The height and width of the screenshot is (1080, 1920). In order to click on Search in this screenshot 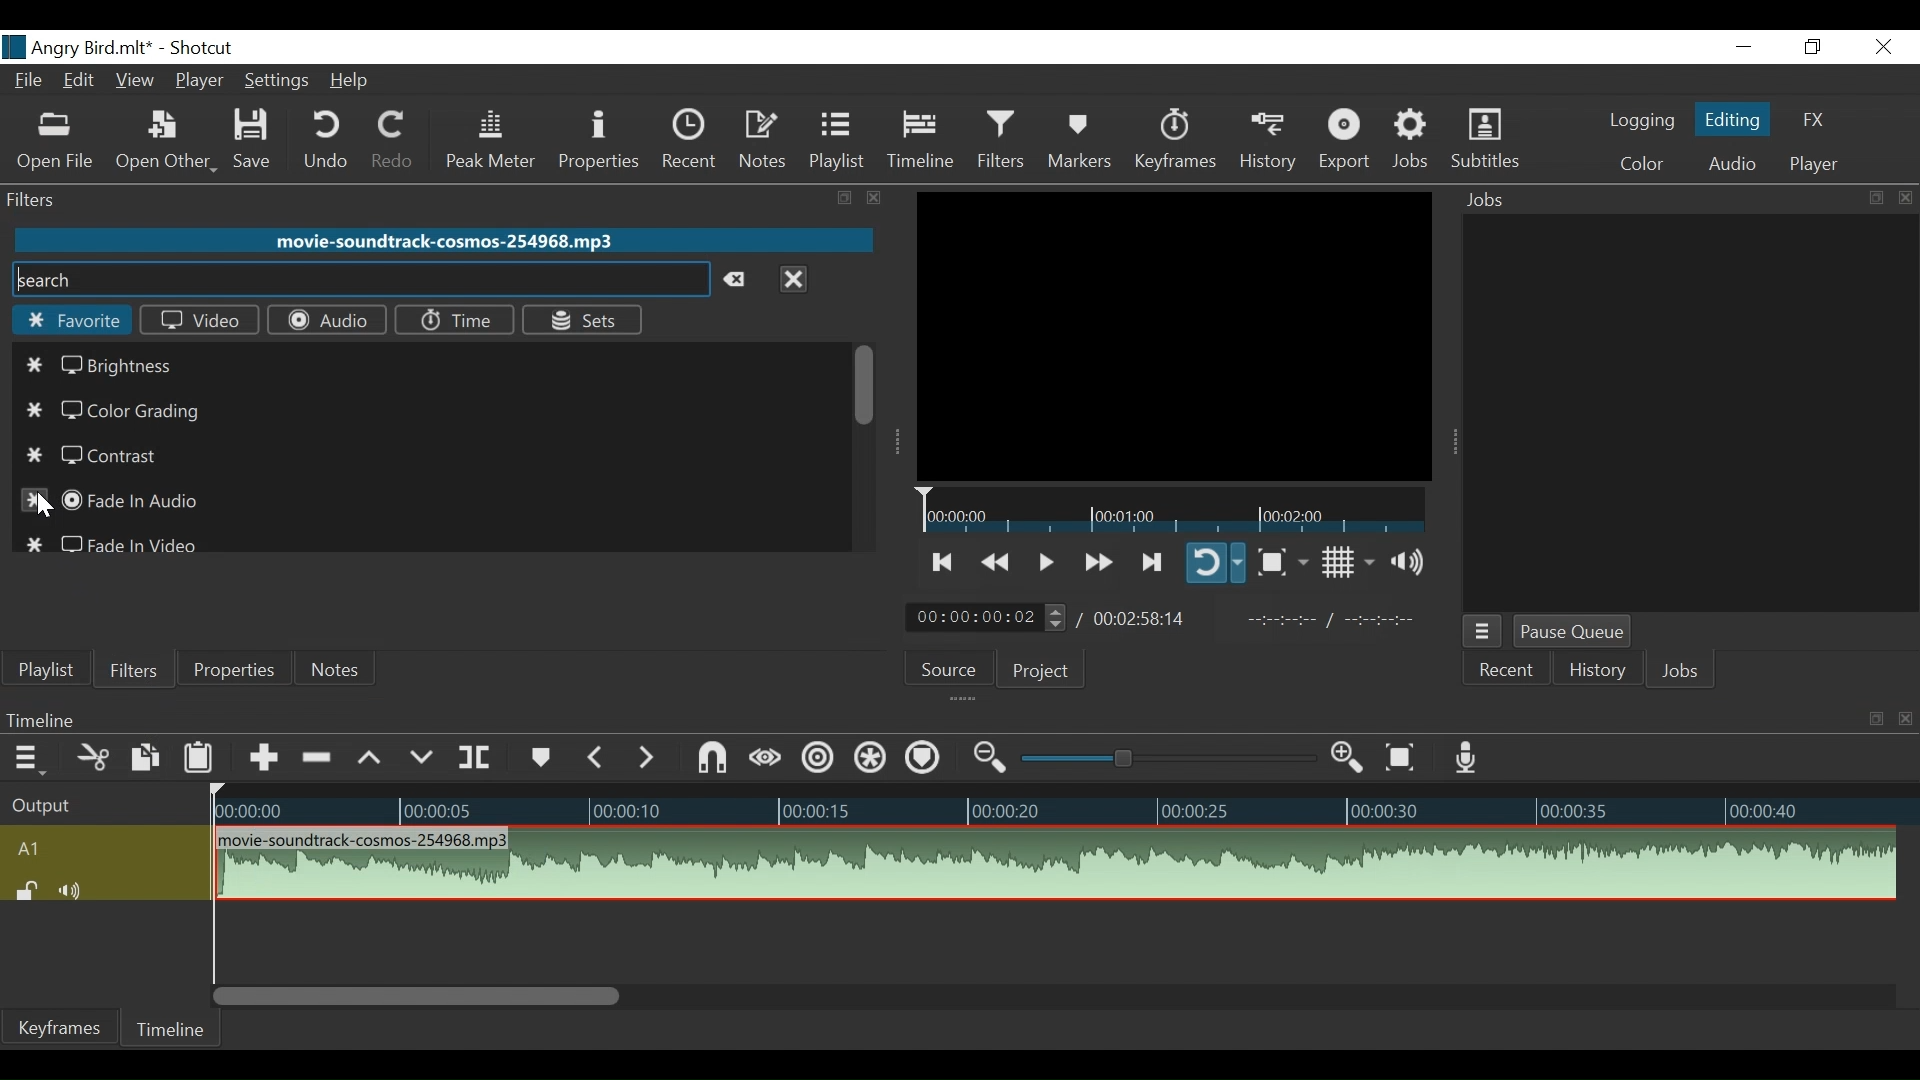, I will do `click(357, 281)`.